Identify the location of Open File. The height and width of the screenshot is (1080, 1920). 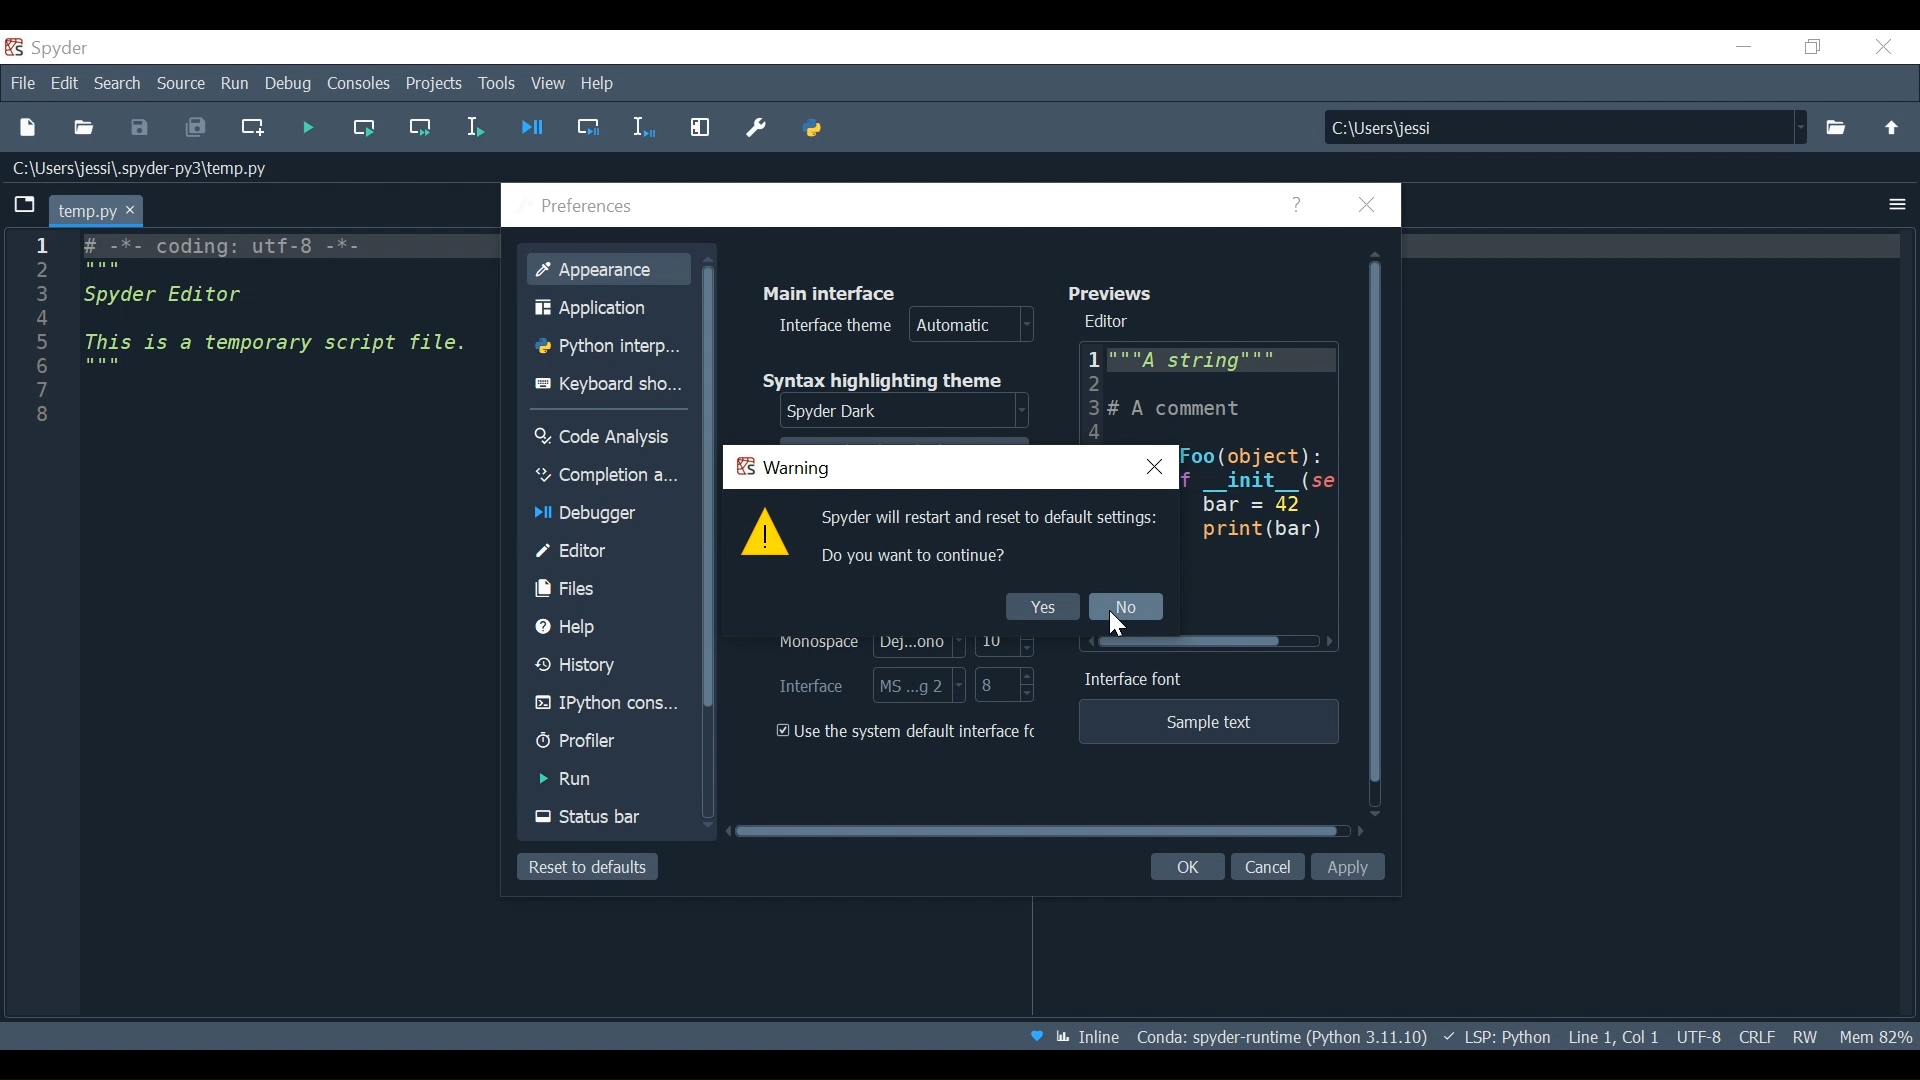
(82, 130).